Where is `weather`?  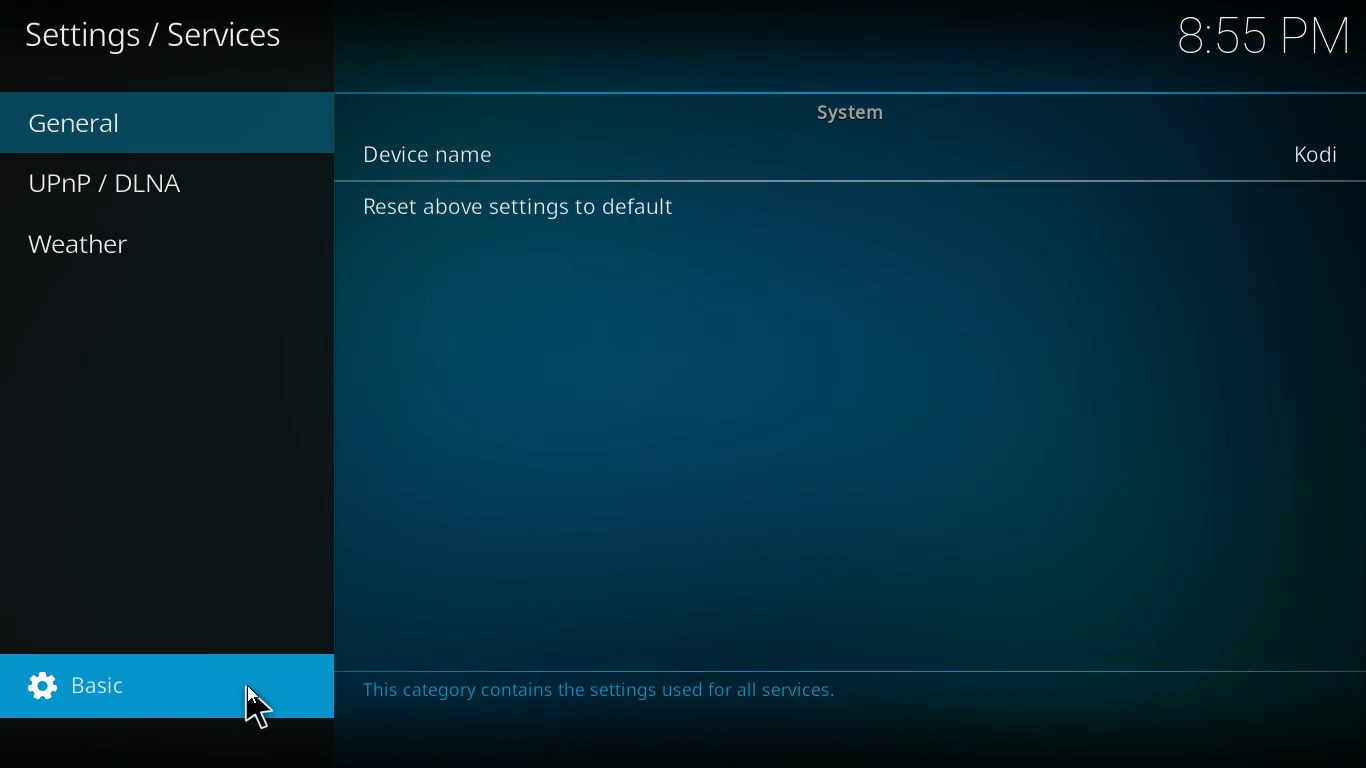 weather is located at coordinates (85, 249).